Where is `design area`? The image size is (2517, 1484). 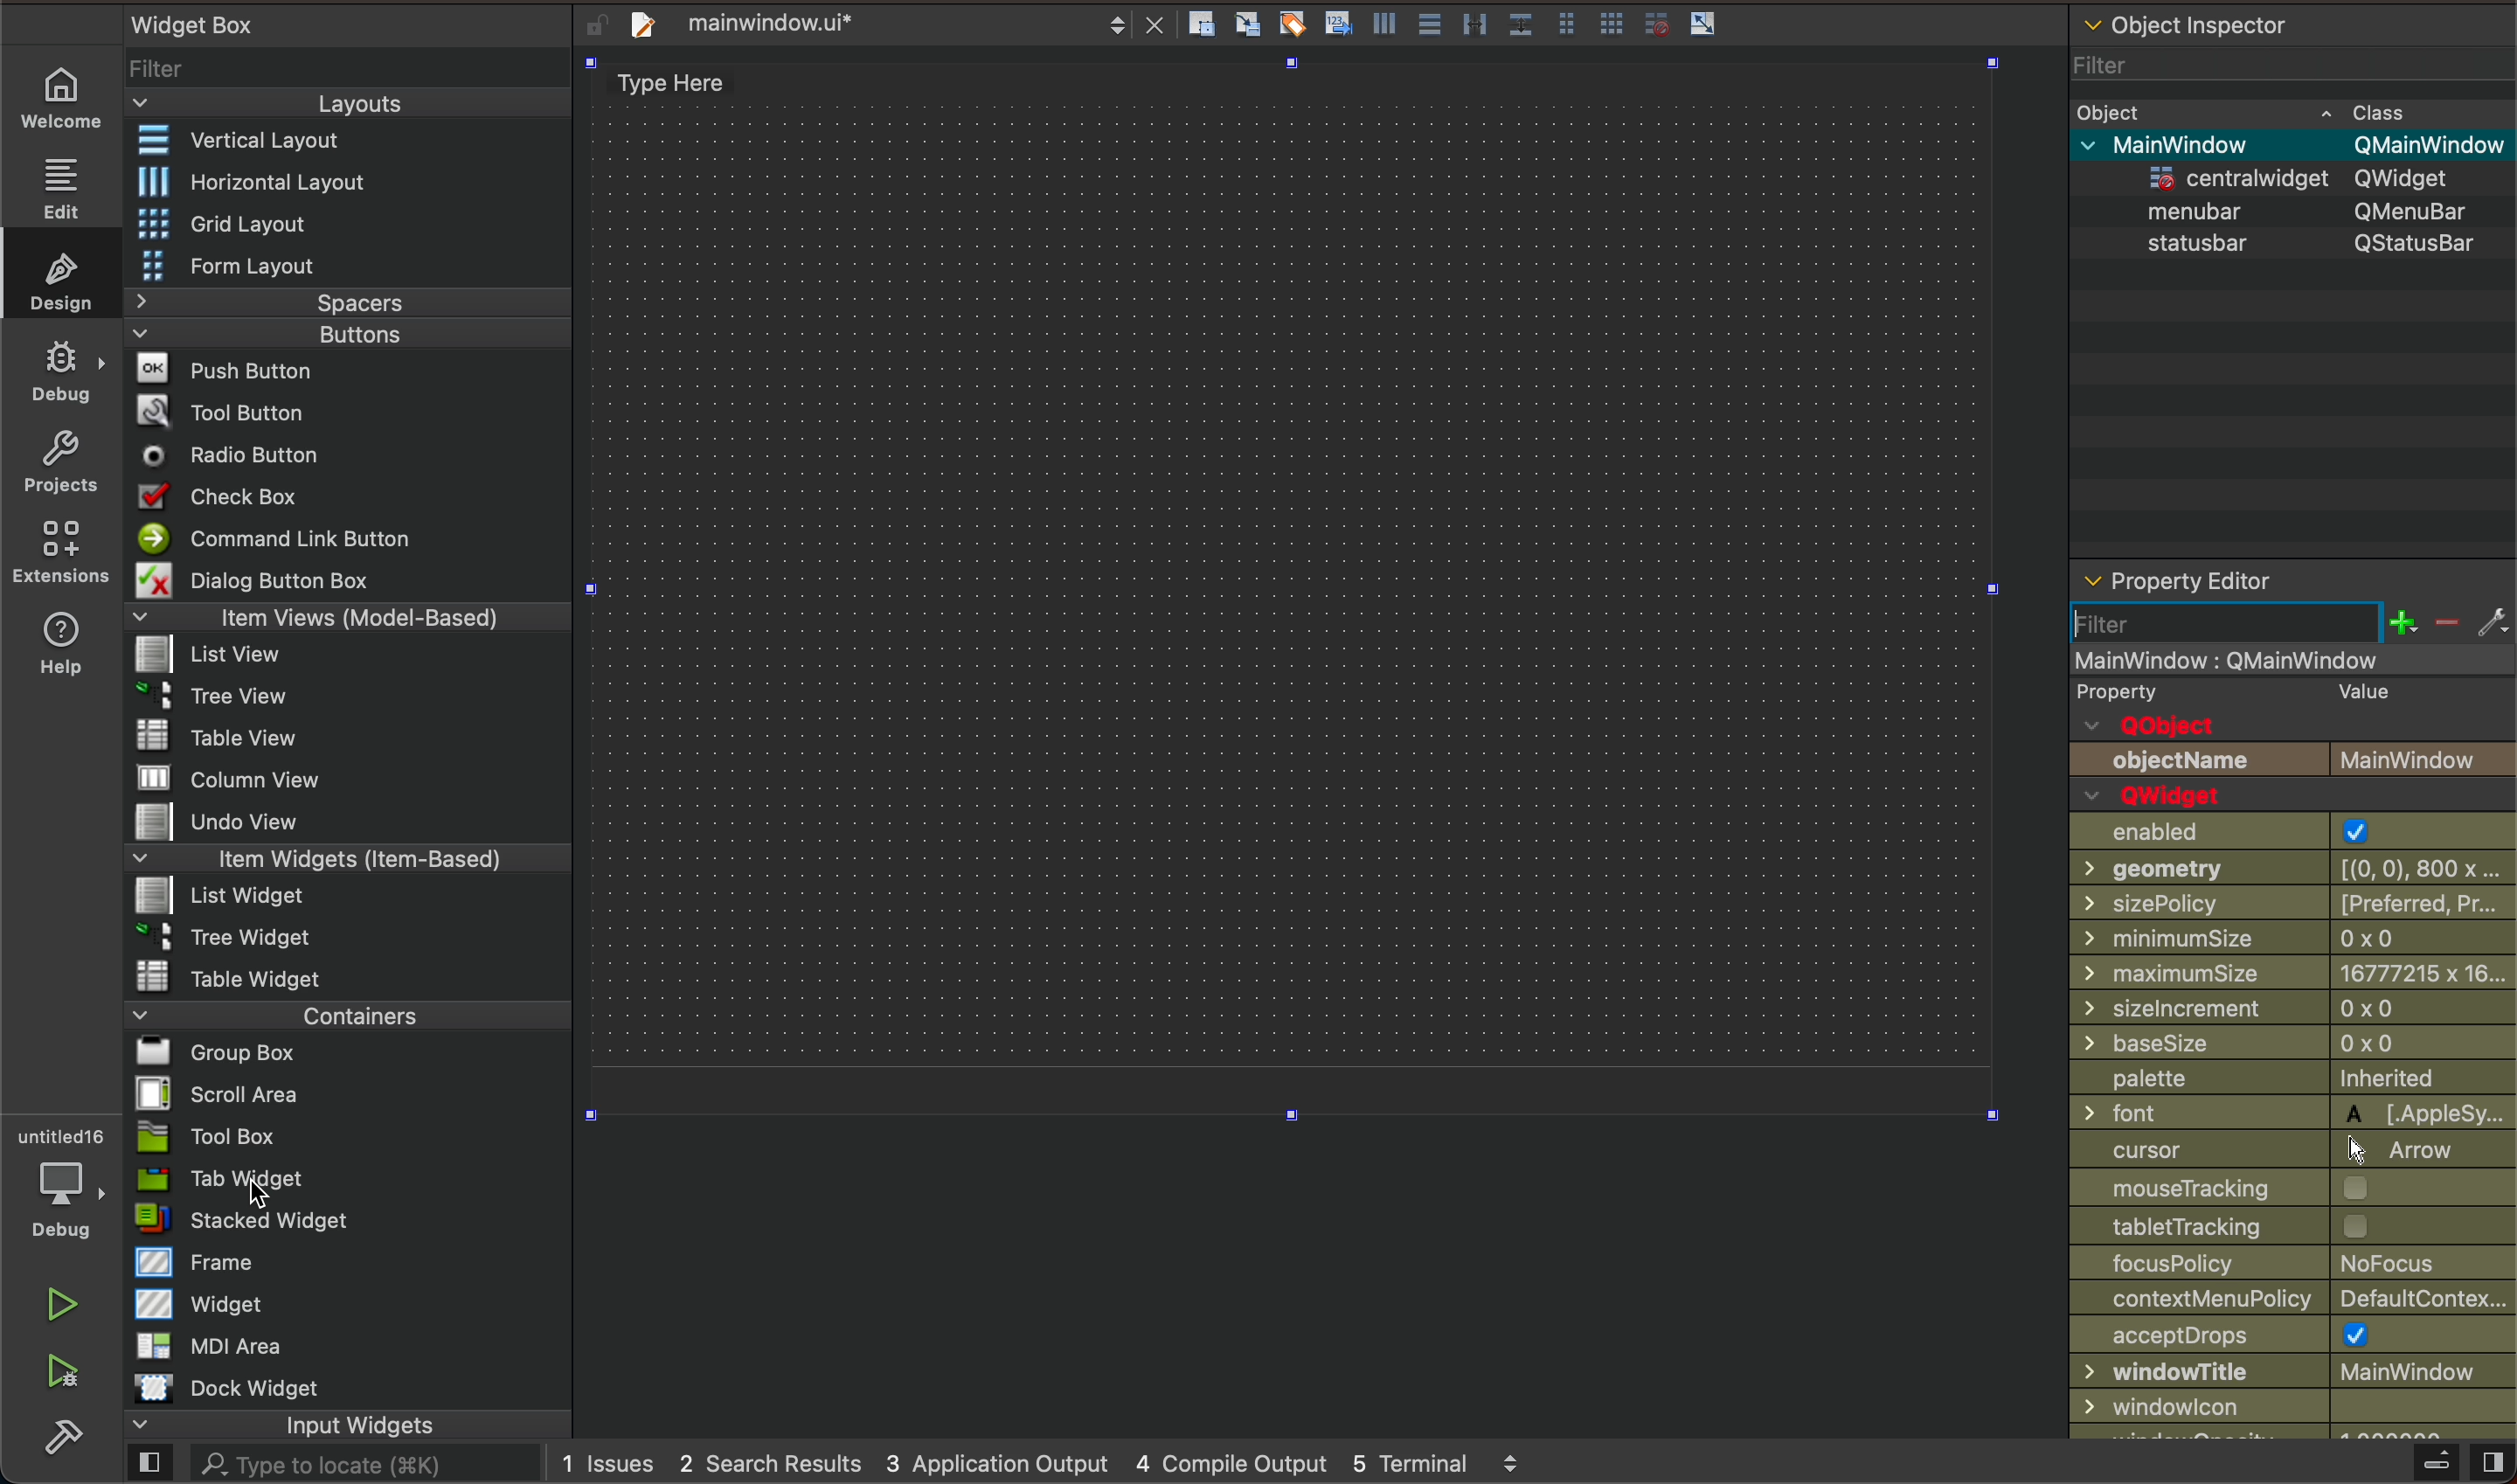 design area is located at coordinates (1292, 586).